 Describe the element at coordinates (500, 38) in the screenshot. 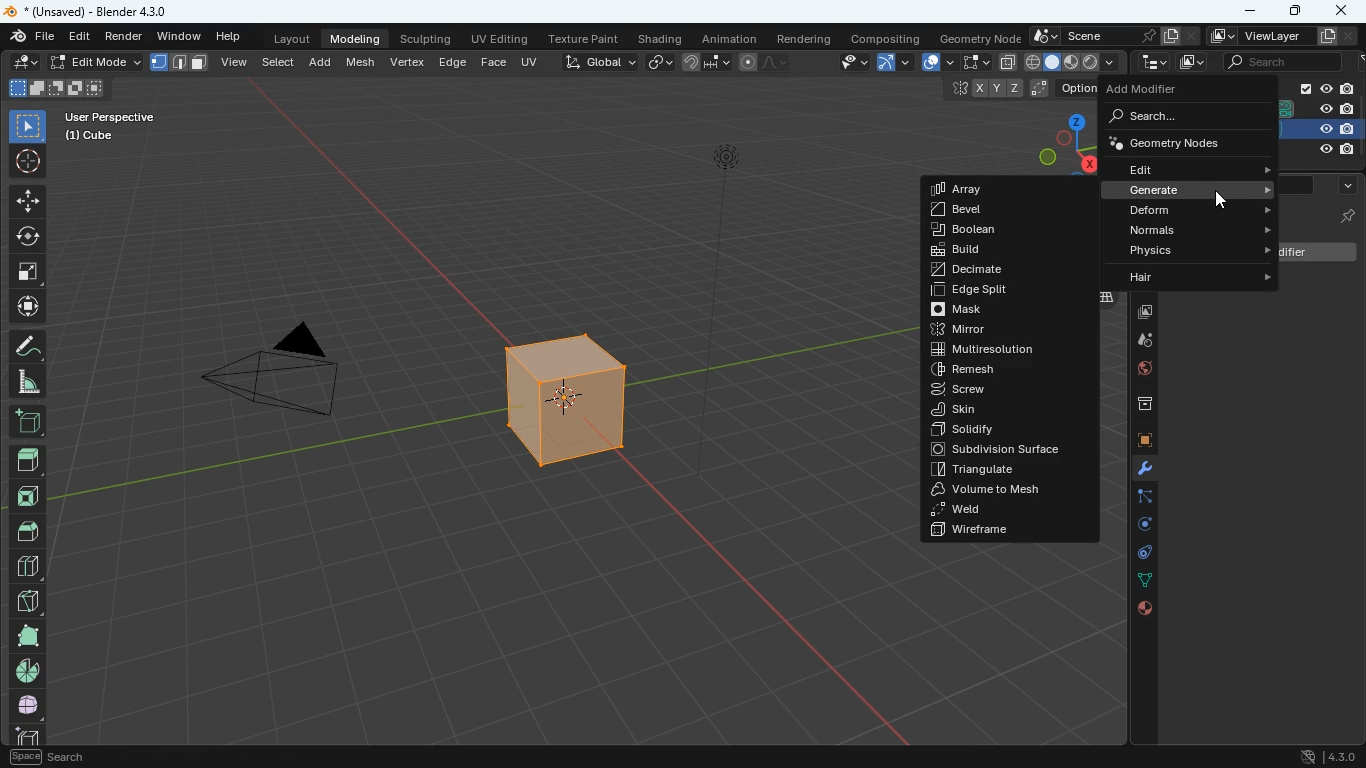

I see `uv editing` at that location.